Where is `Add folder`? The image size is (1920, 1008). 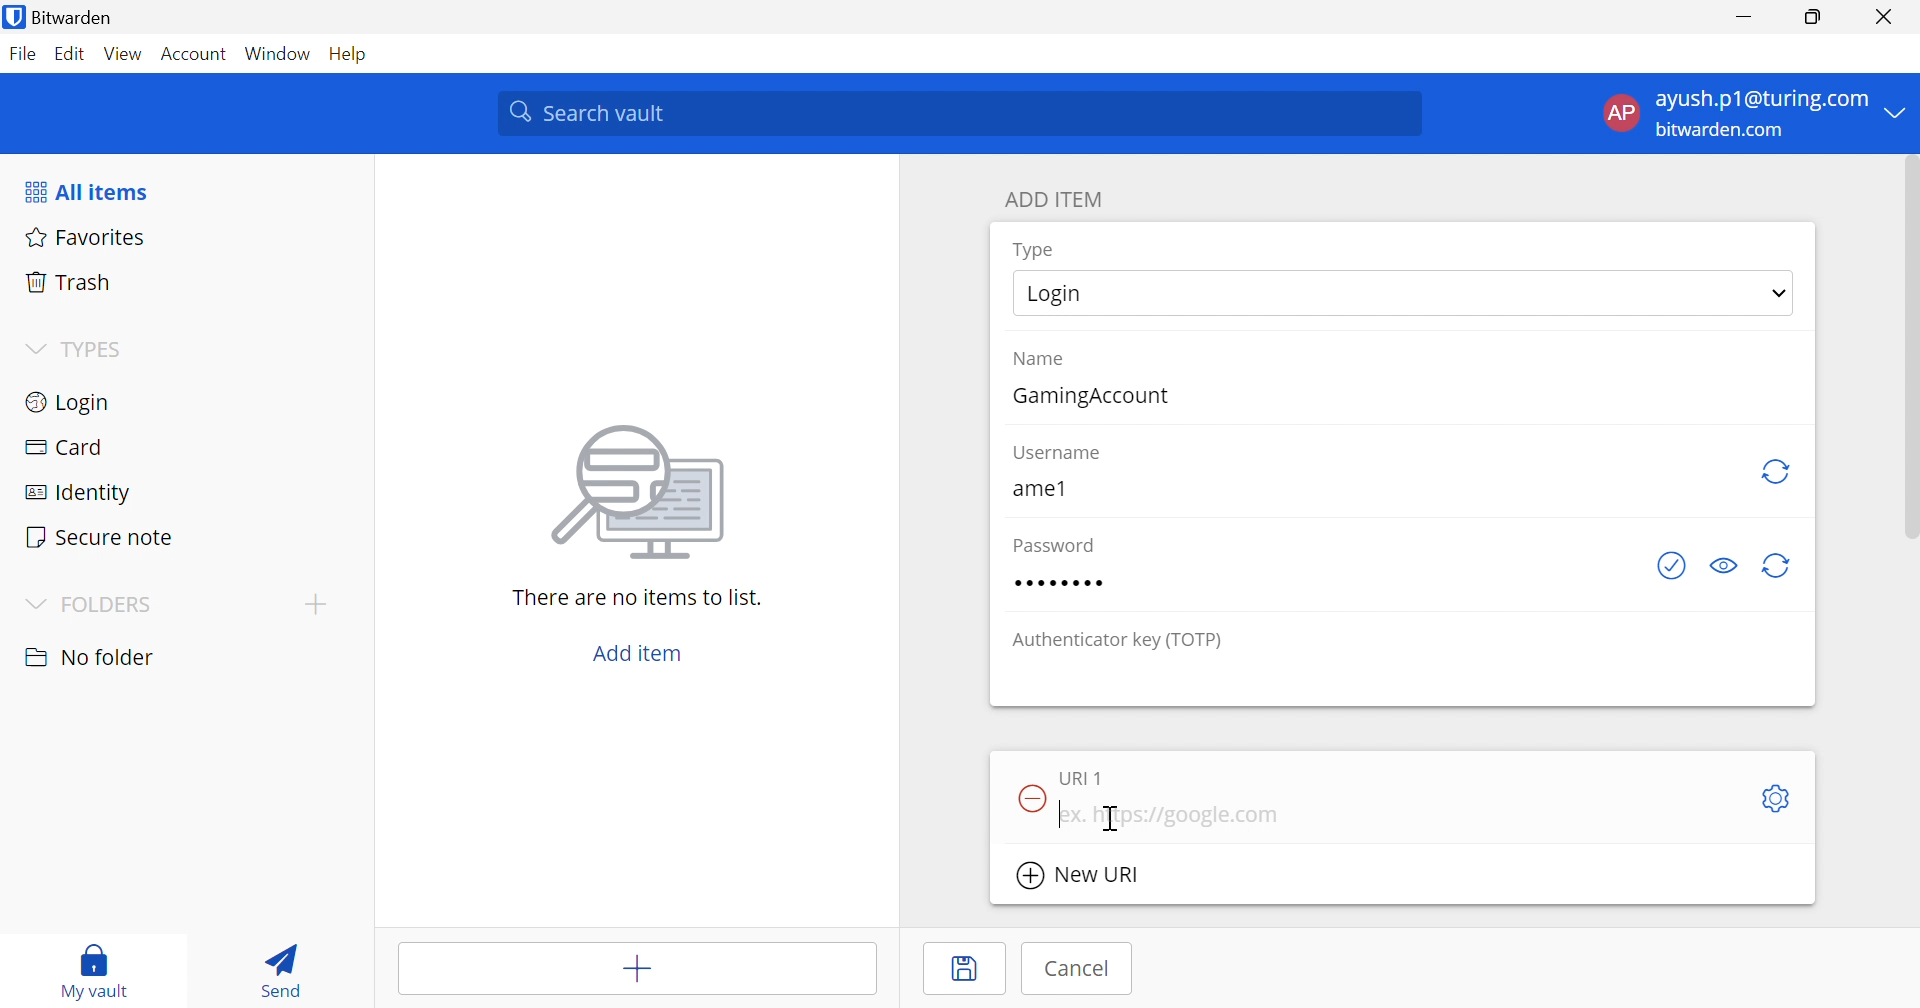 Add folder is located at coordinates (321, 603).